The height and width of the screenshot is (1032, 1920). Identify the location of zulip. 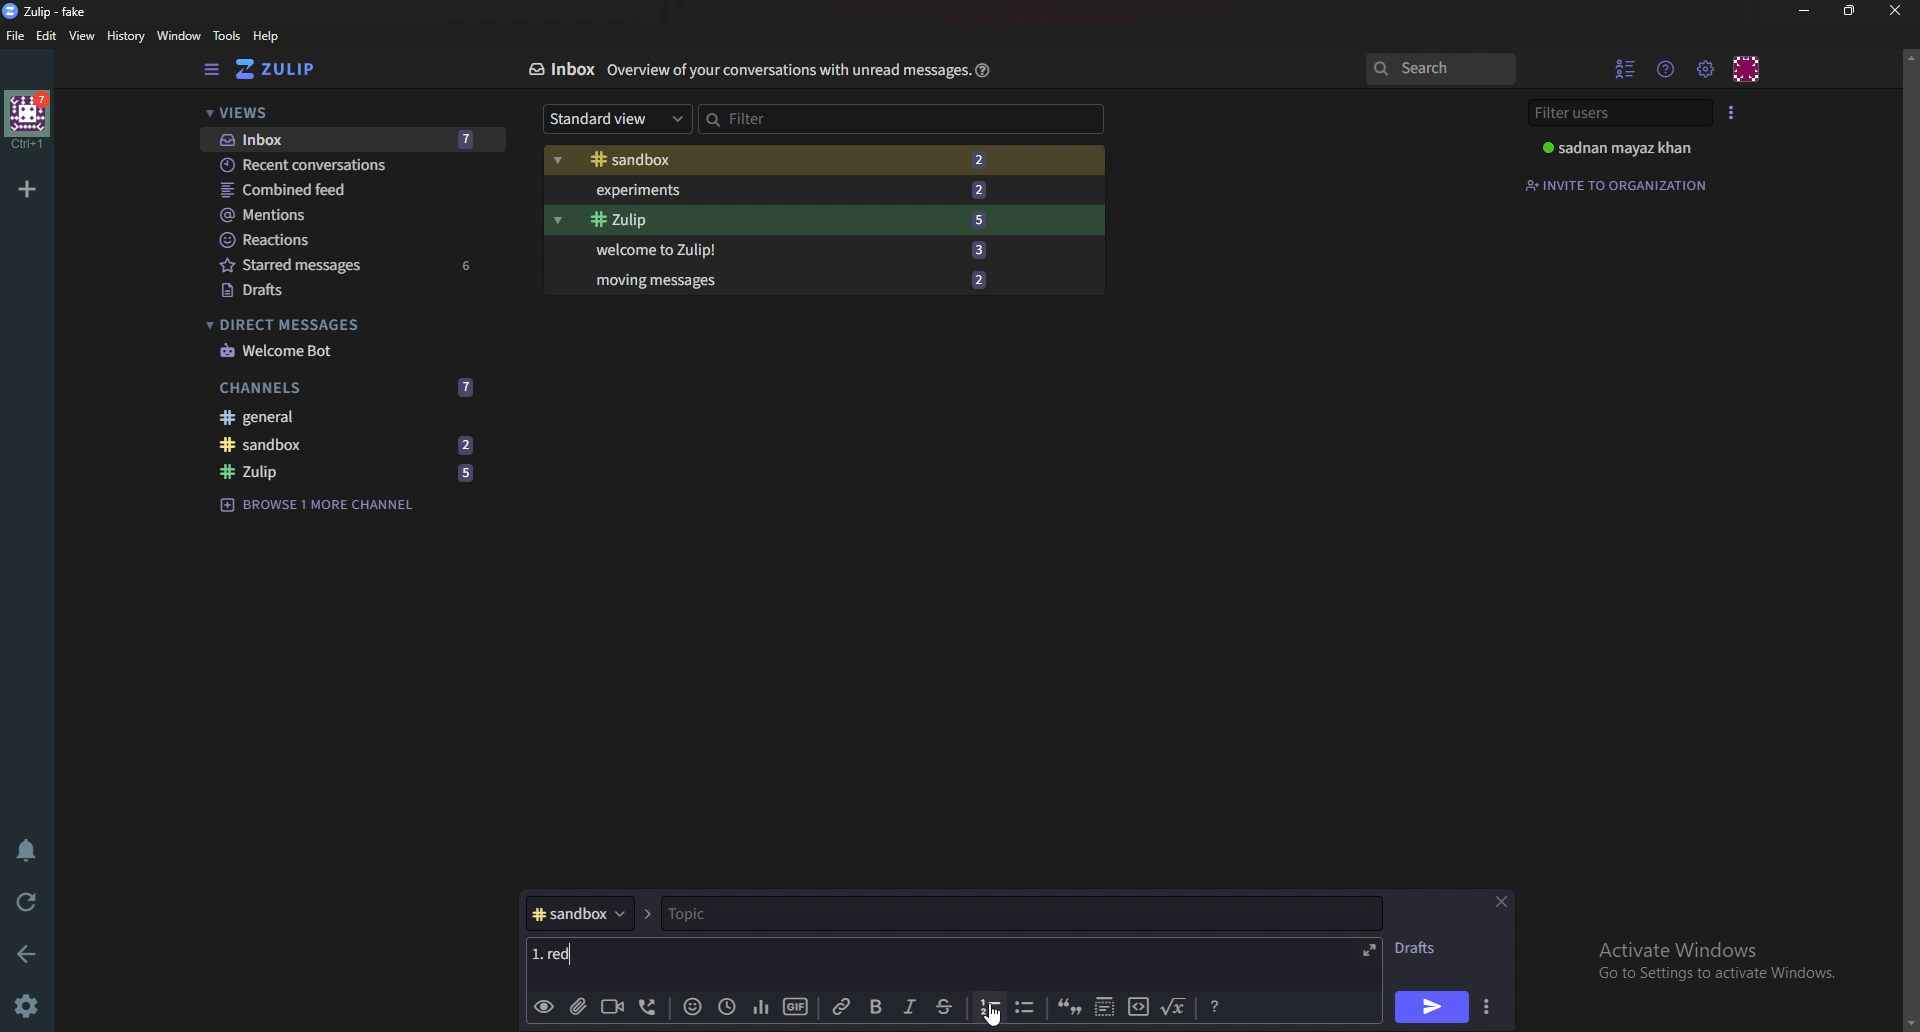
(355, 473).